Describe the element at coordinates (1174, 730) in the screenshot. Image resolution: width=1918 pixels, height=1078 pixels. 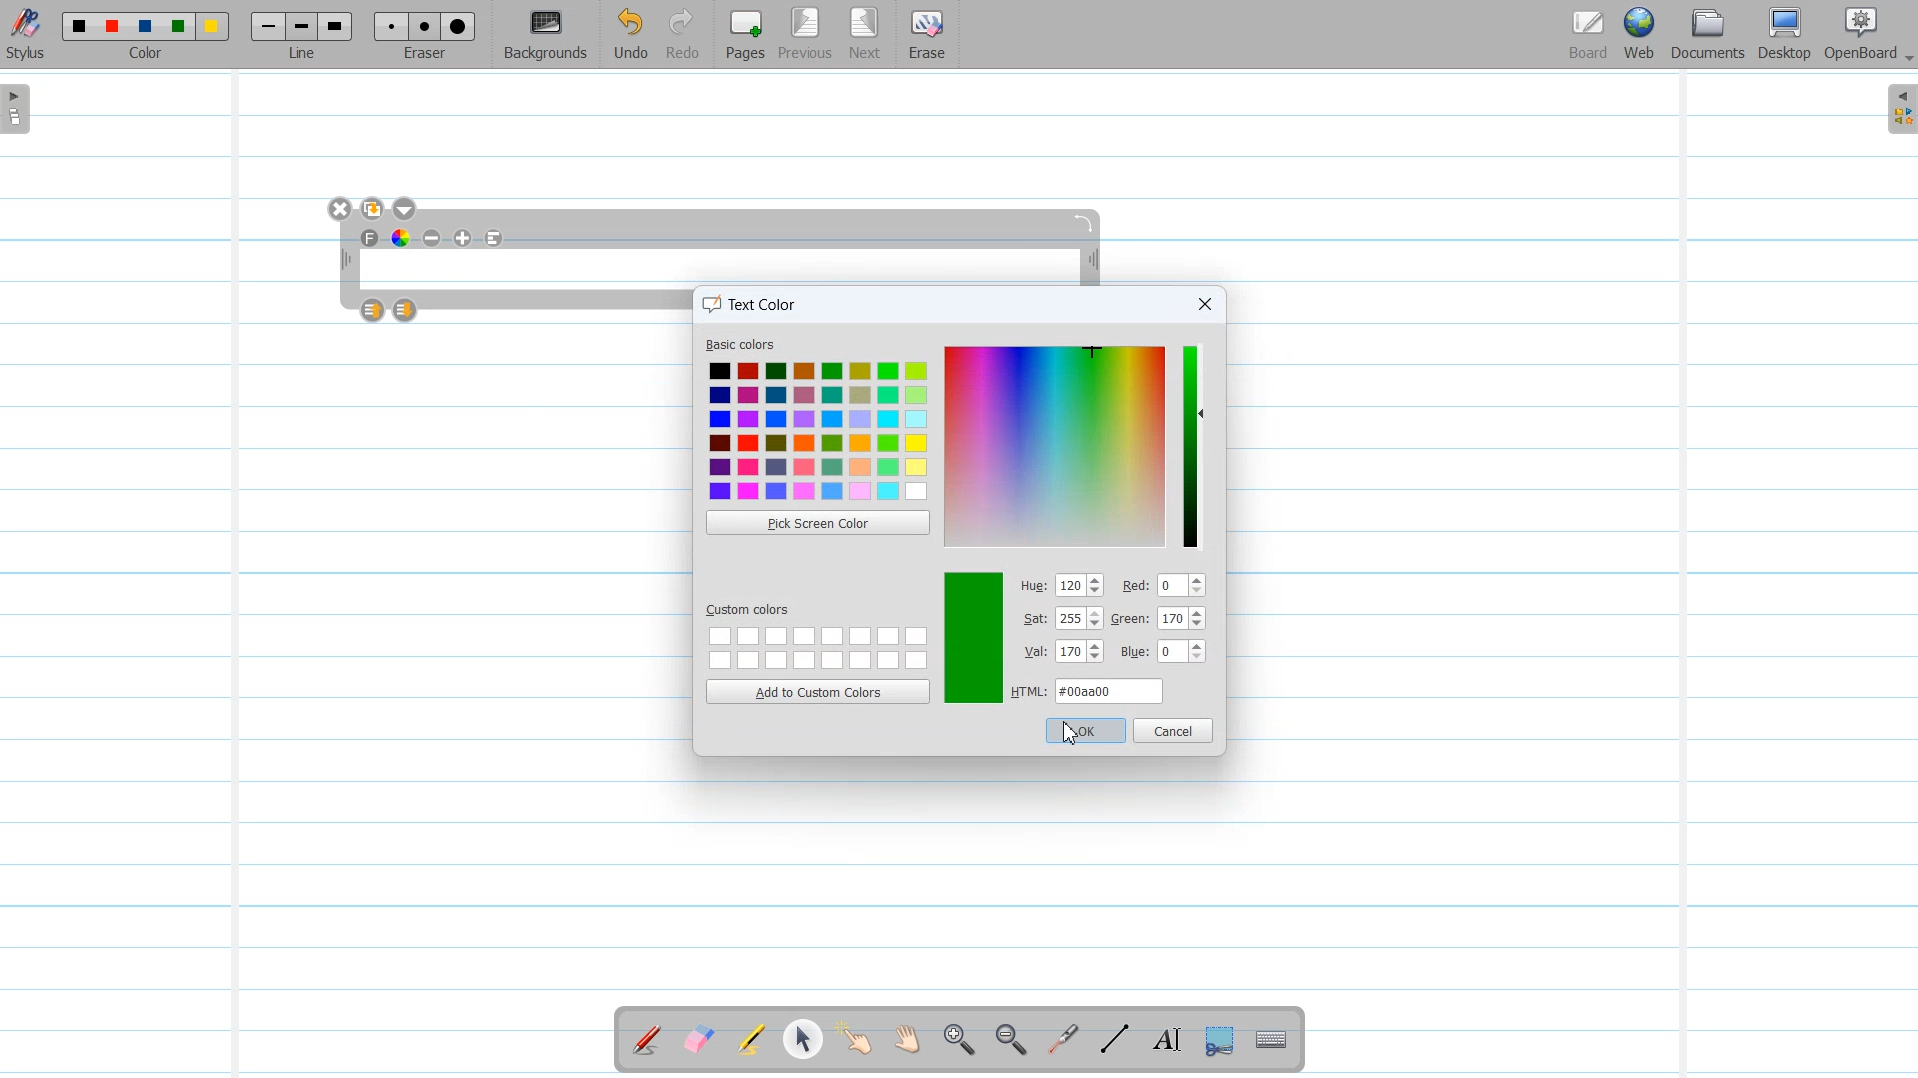
I see `Cancel` at that location.